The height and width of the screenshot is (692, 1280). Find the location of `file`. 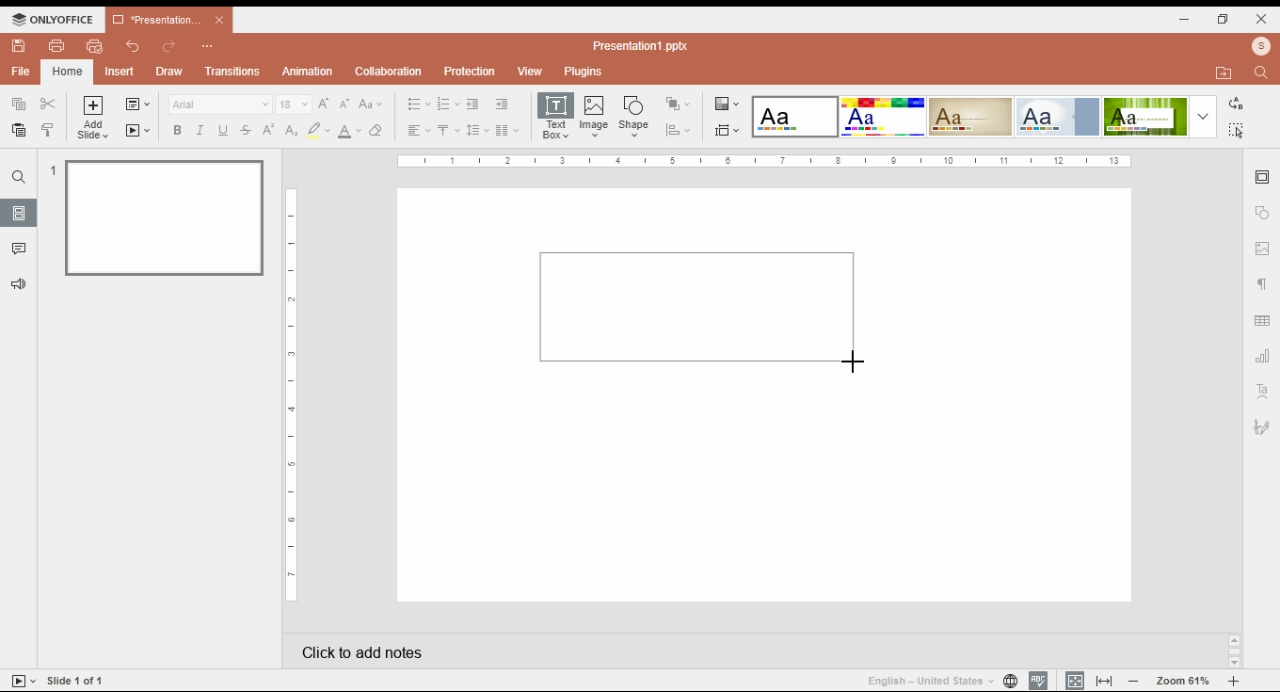

file is located at coordinates (20, 71).